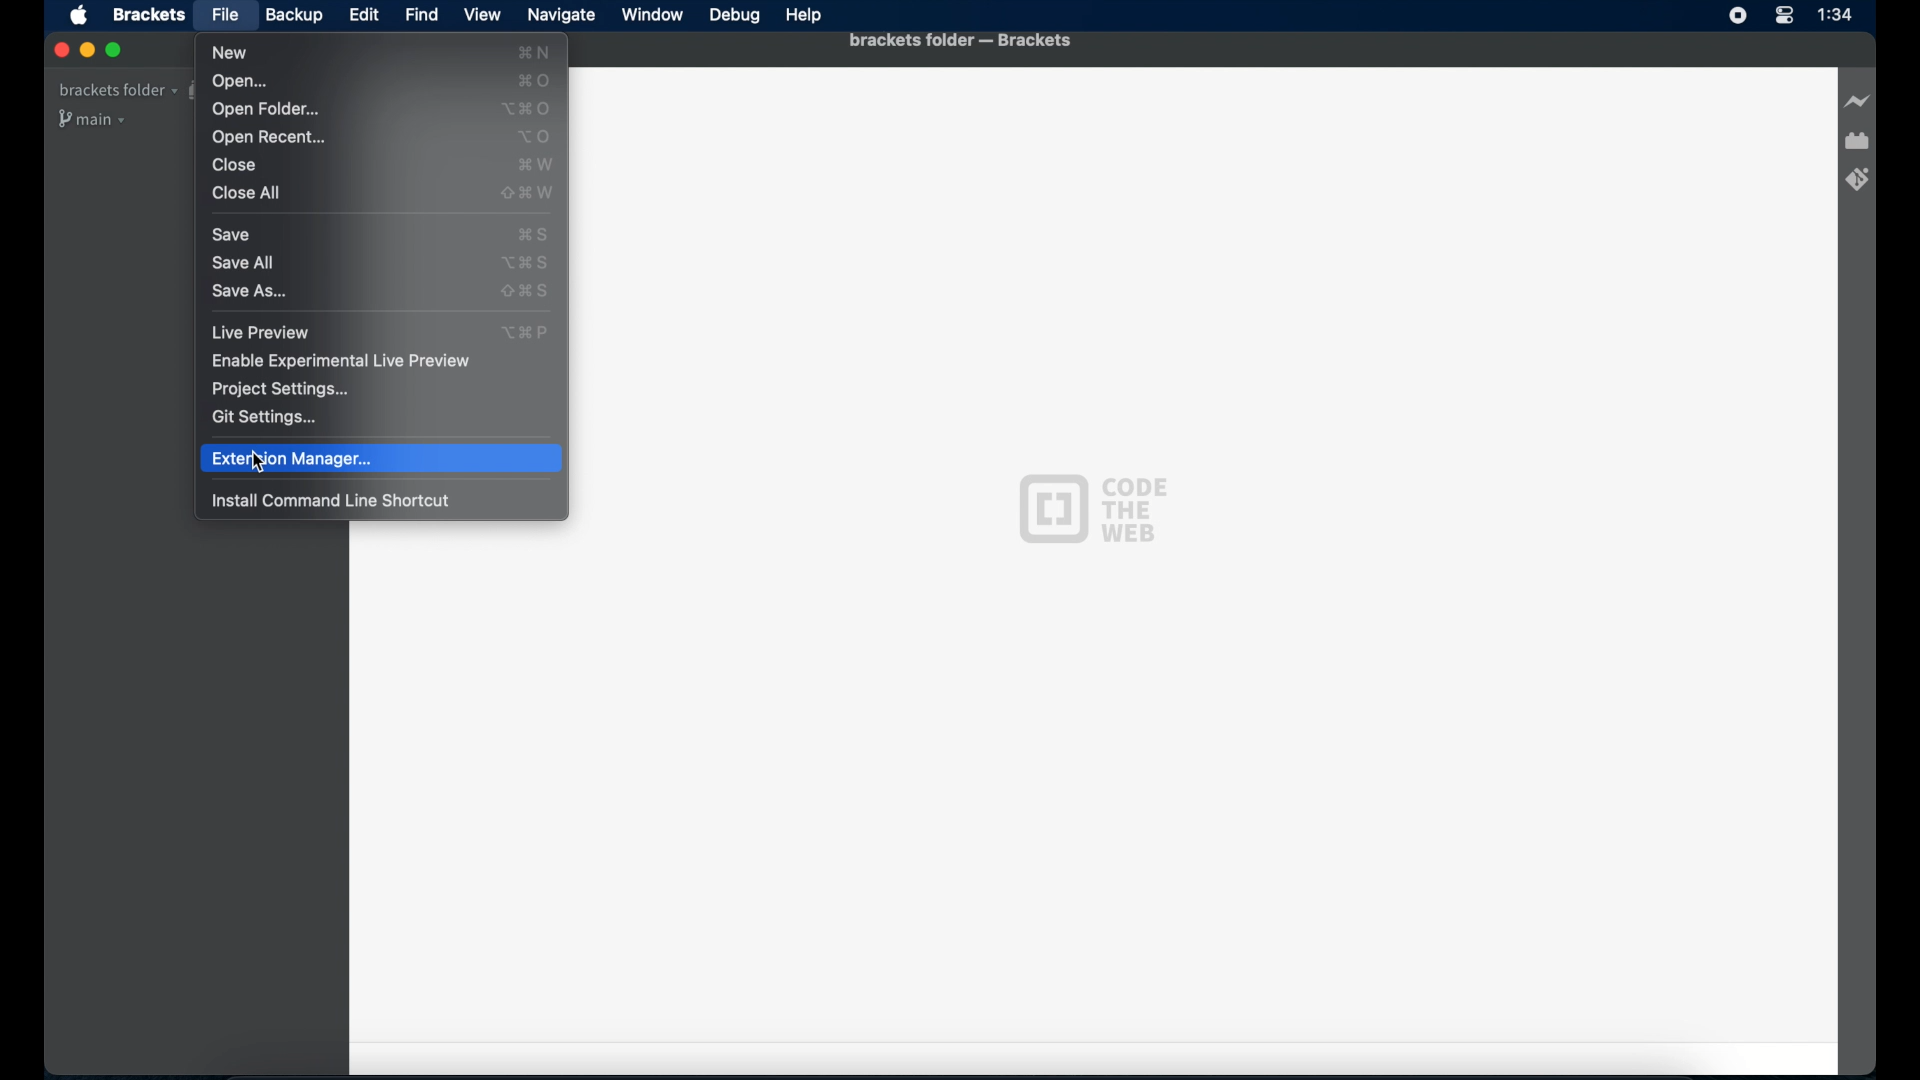 The height and width of the screenshot is (1080, 1920). Describe the element at coordinates (258, 462) in the screenshot. I see `Cursor` at that location.